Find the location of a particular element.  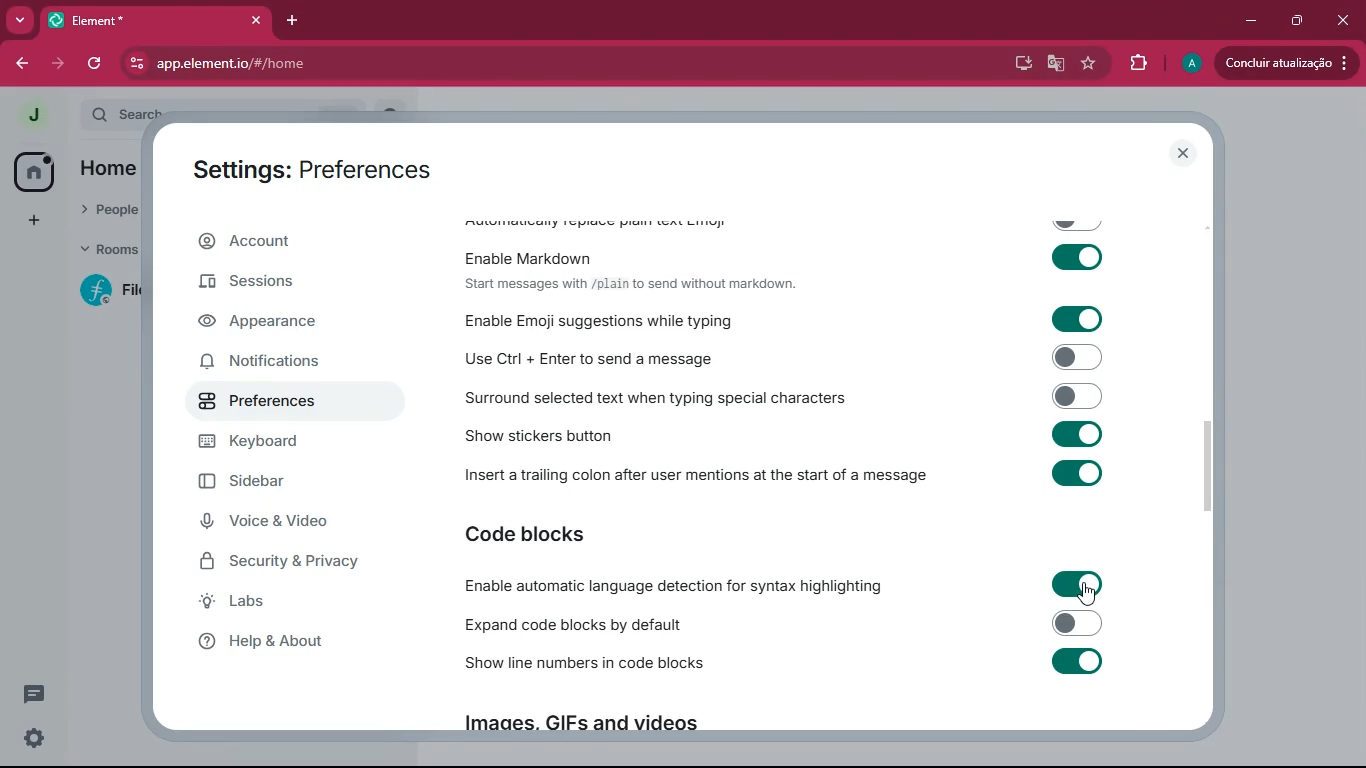

search ctrl k is located at coordinates (241, 109).